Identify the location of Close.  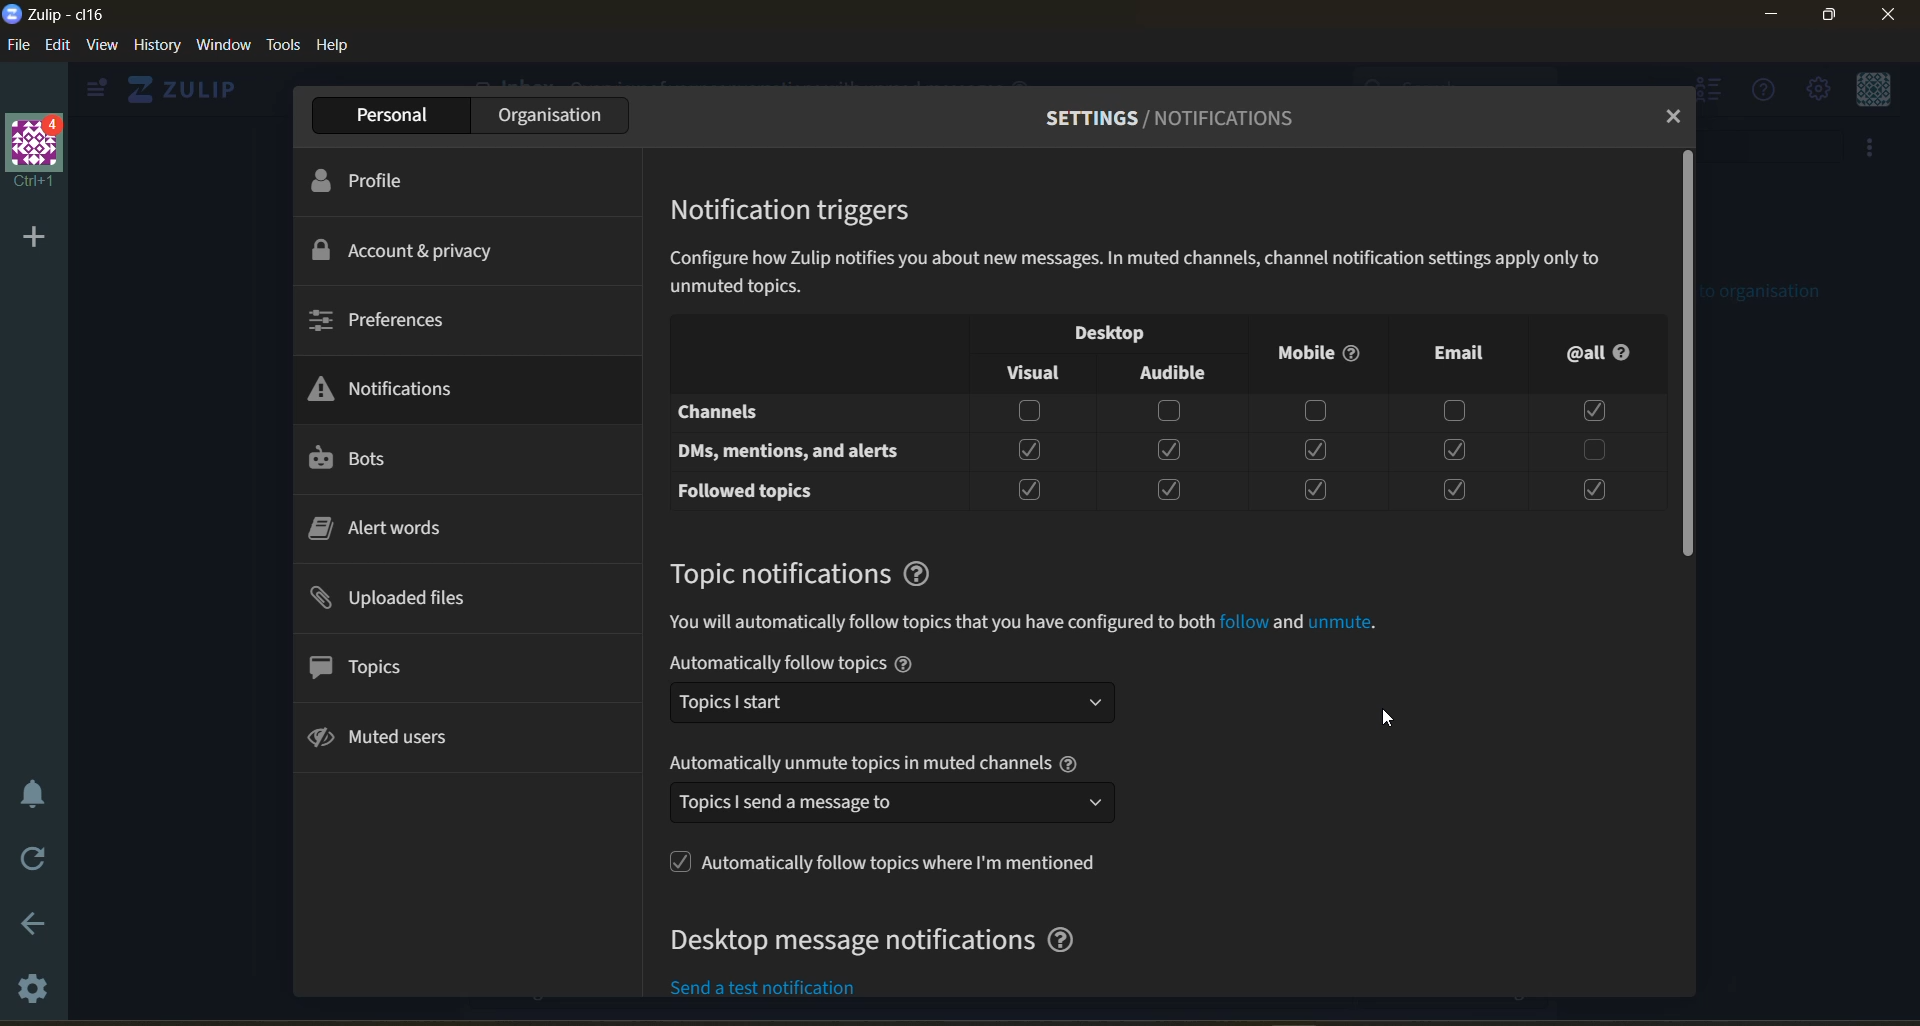
(1888, 21).